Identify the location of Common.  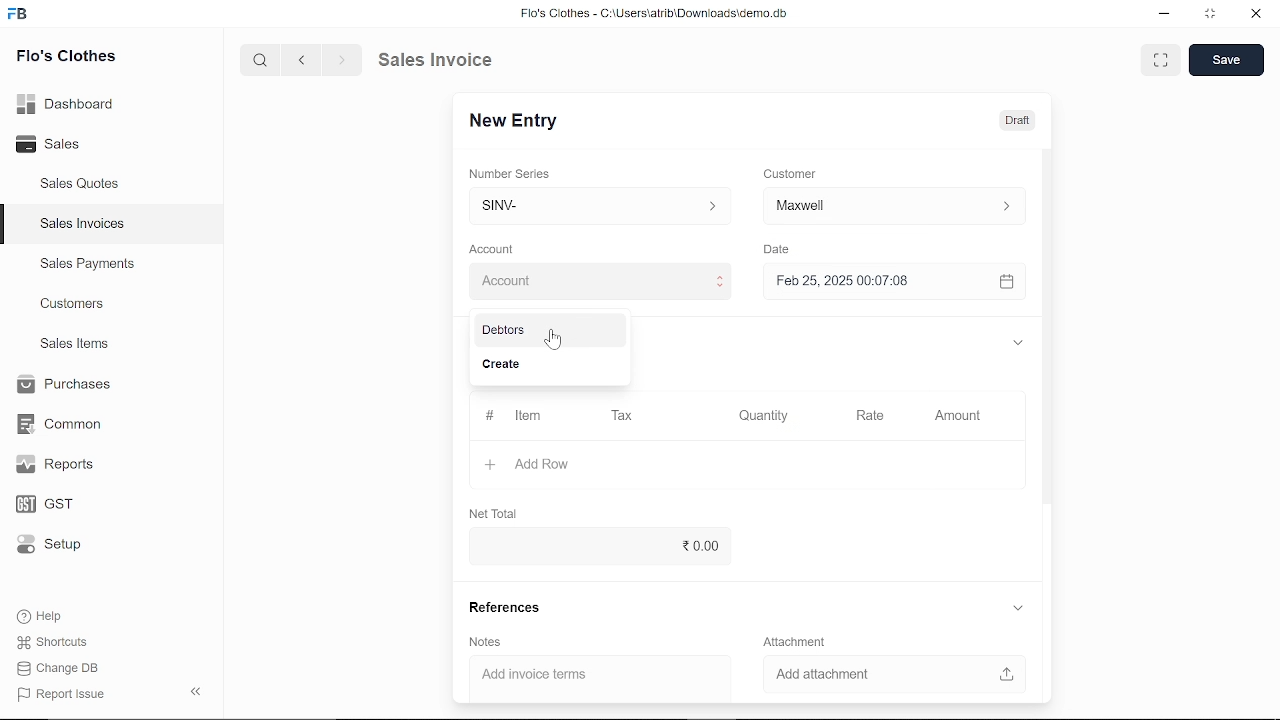
(62, 424).